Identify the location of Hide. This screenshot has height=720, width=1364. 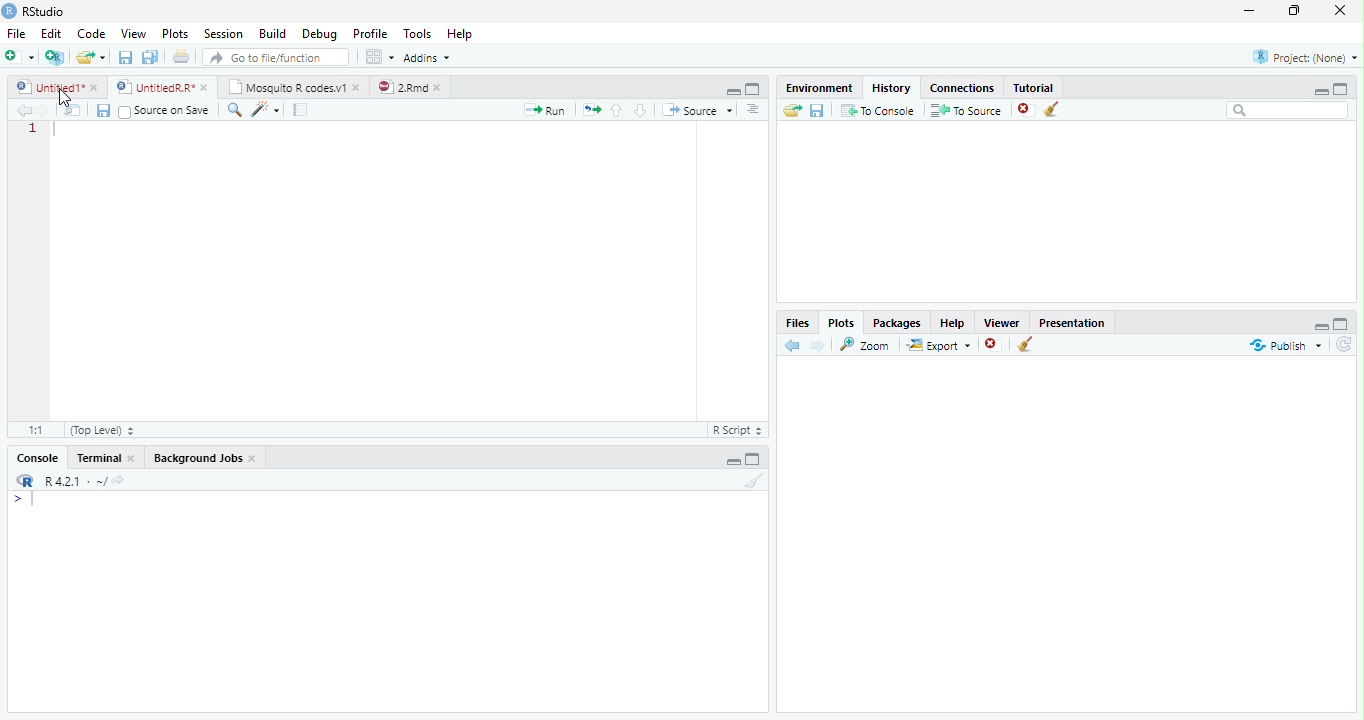
(732, 461).